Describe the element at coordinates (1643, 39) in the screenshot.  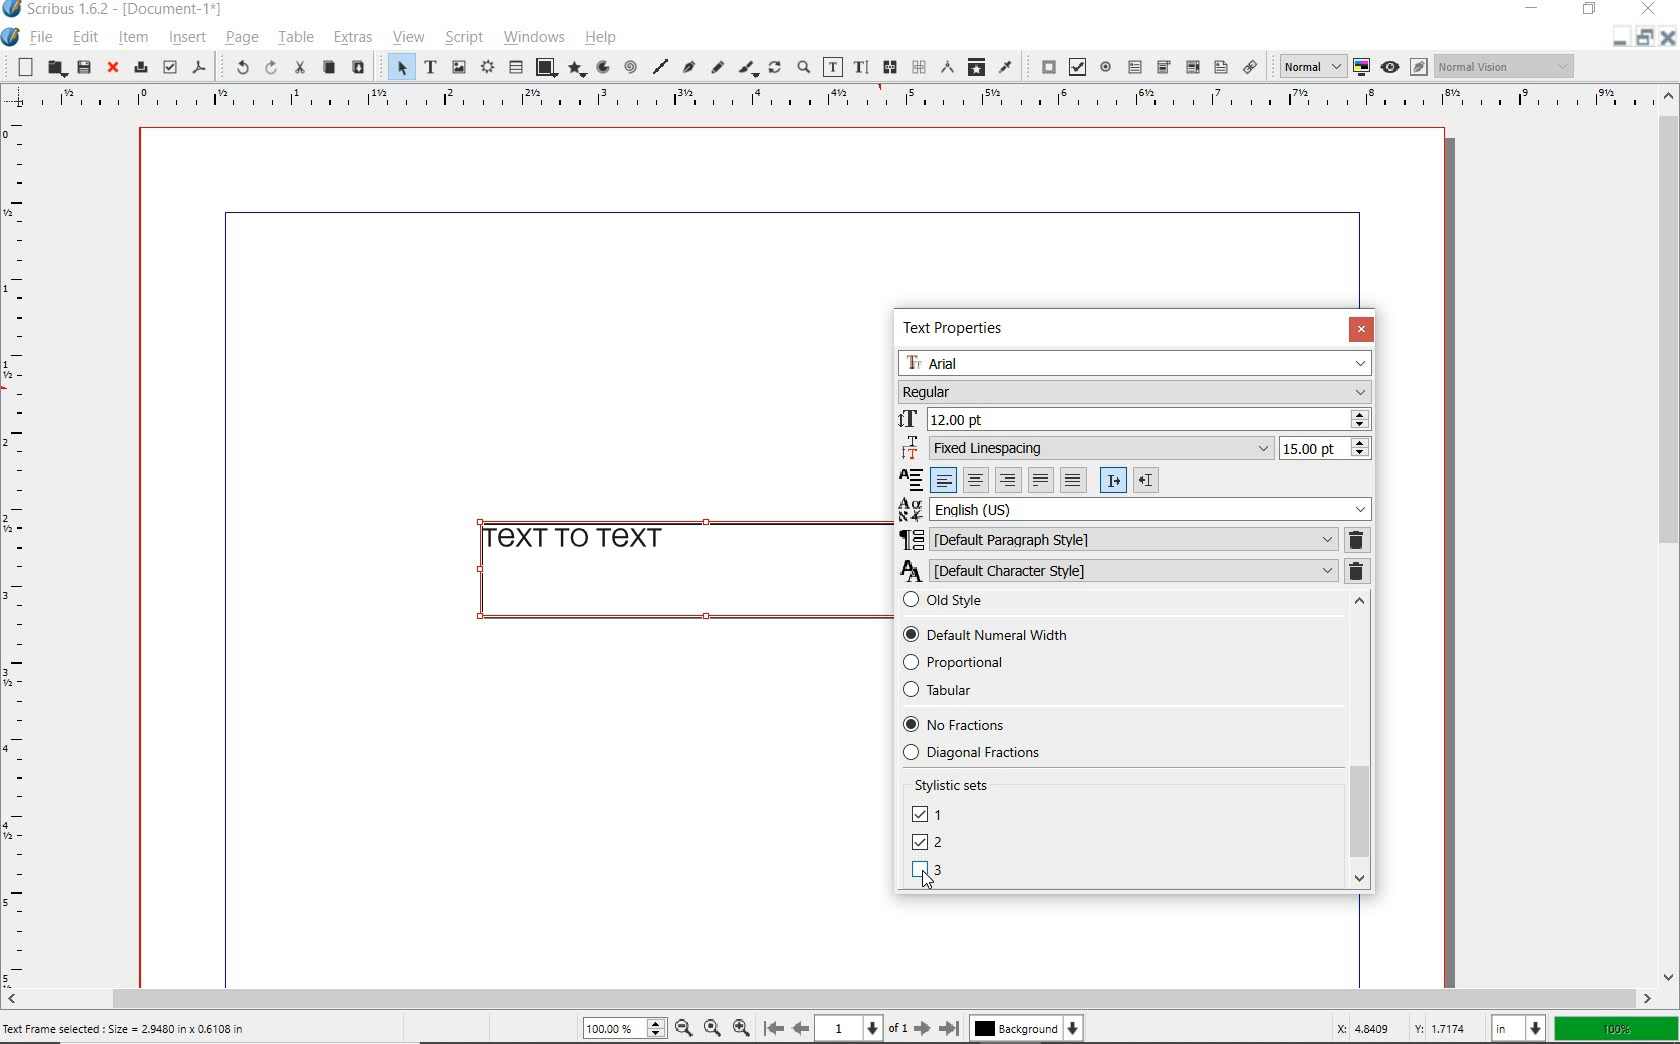
I see `Minimize` at that location.